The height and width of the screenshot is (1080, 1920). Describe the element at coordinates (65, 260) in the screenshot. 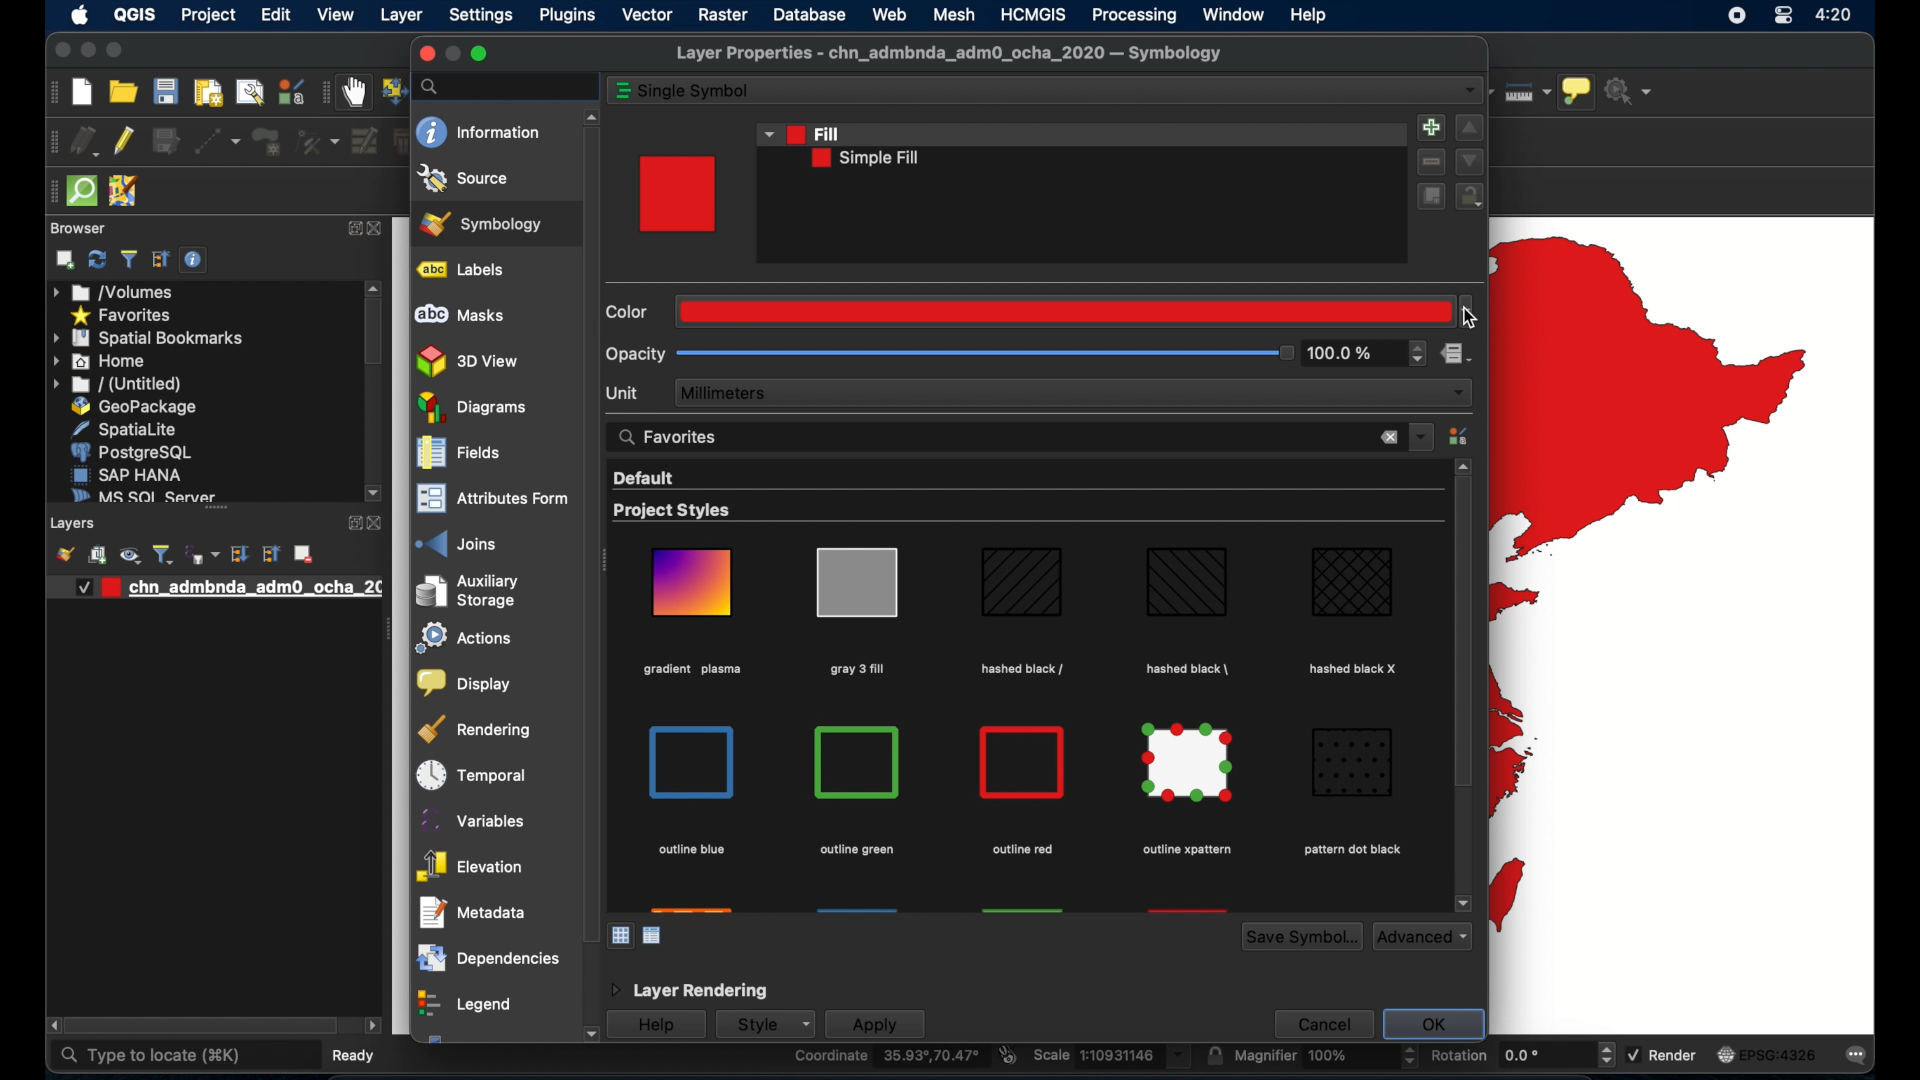

I see `add selected layers` at that location.